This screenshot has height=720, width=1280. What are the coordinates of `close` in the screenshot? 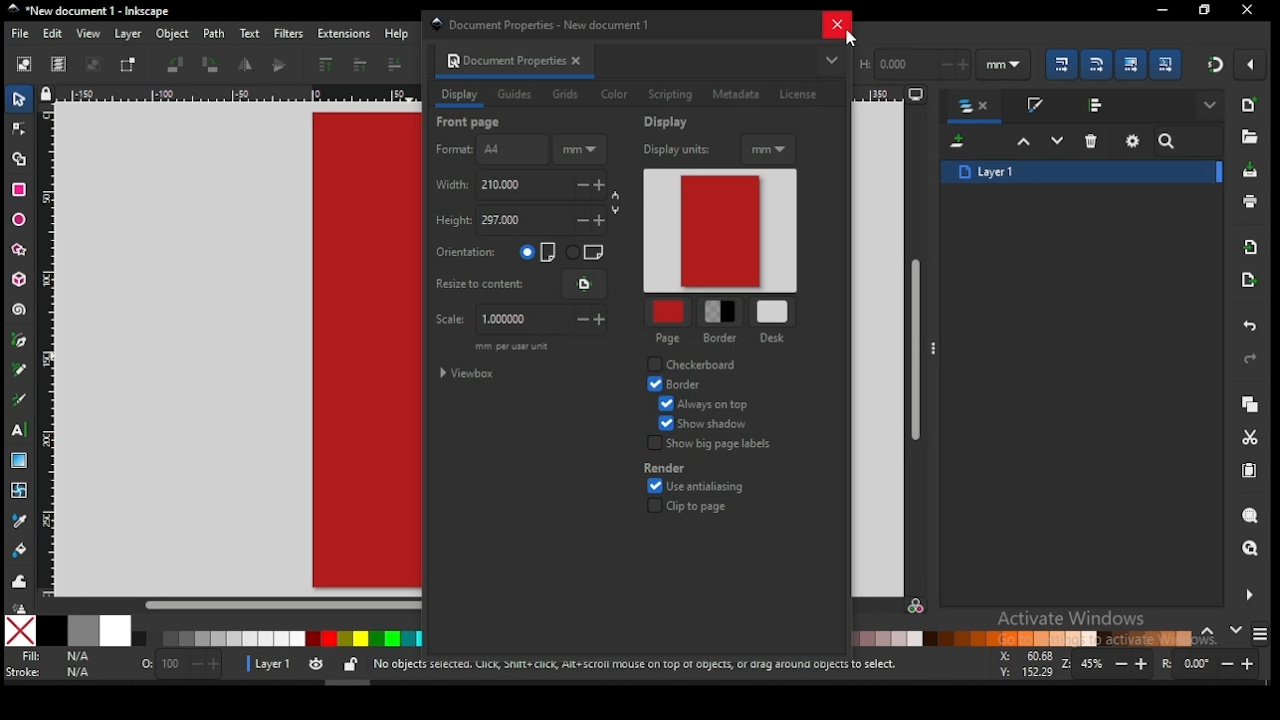 It's located at (580, 61).